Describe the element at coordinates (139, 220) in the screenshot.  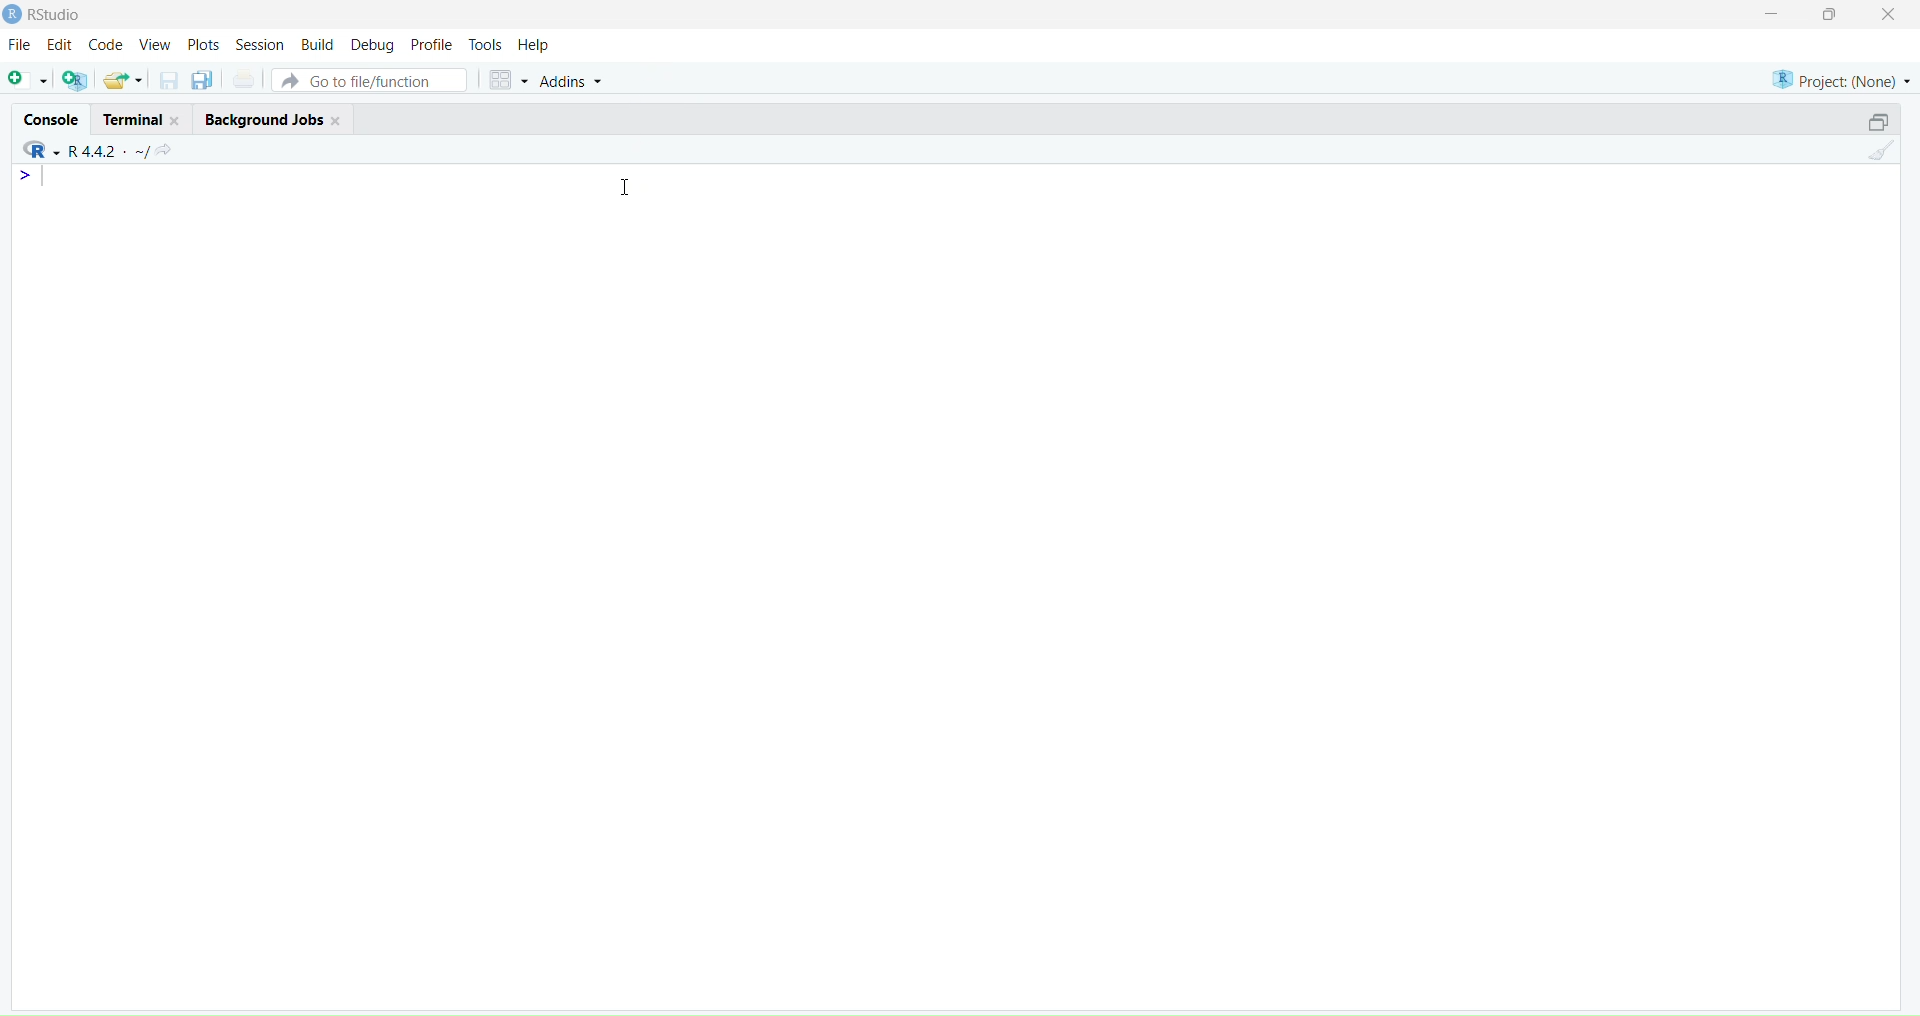
I see `console editor` at that location.